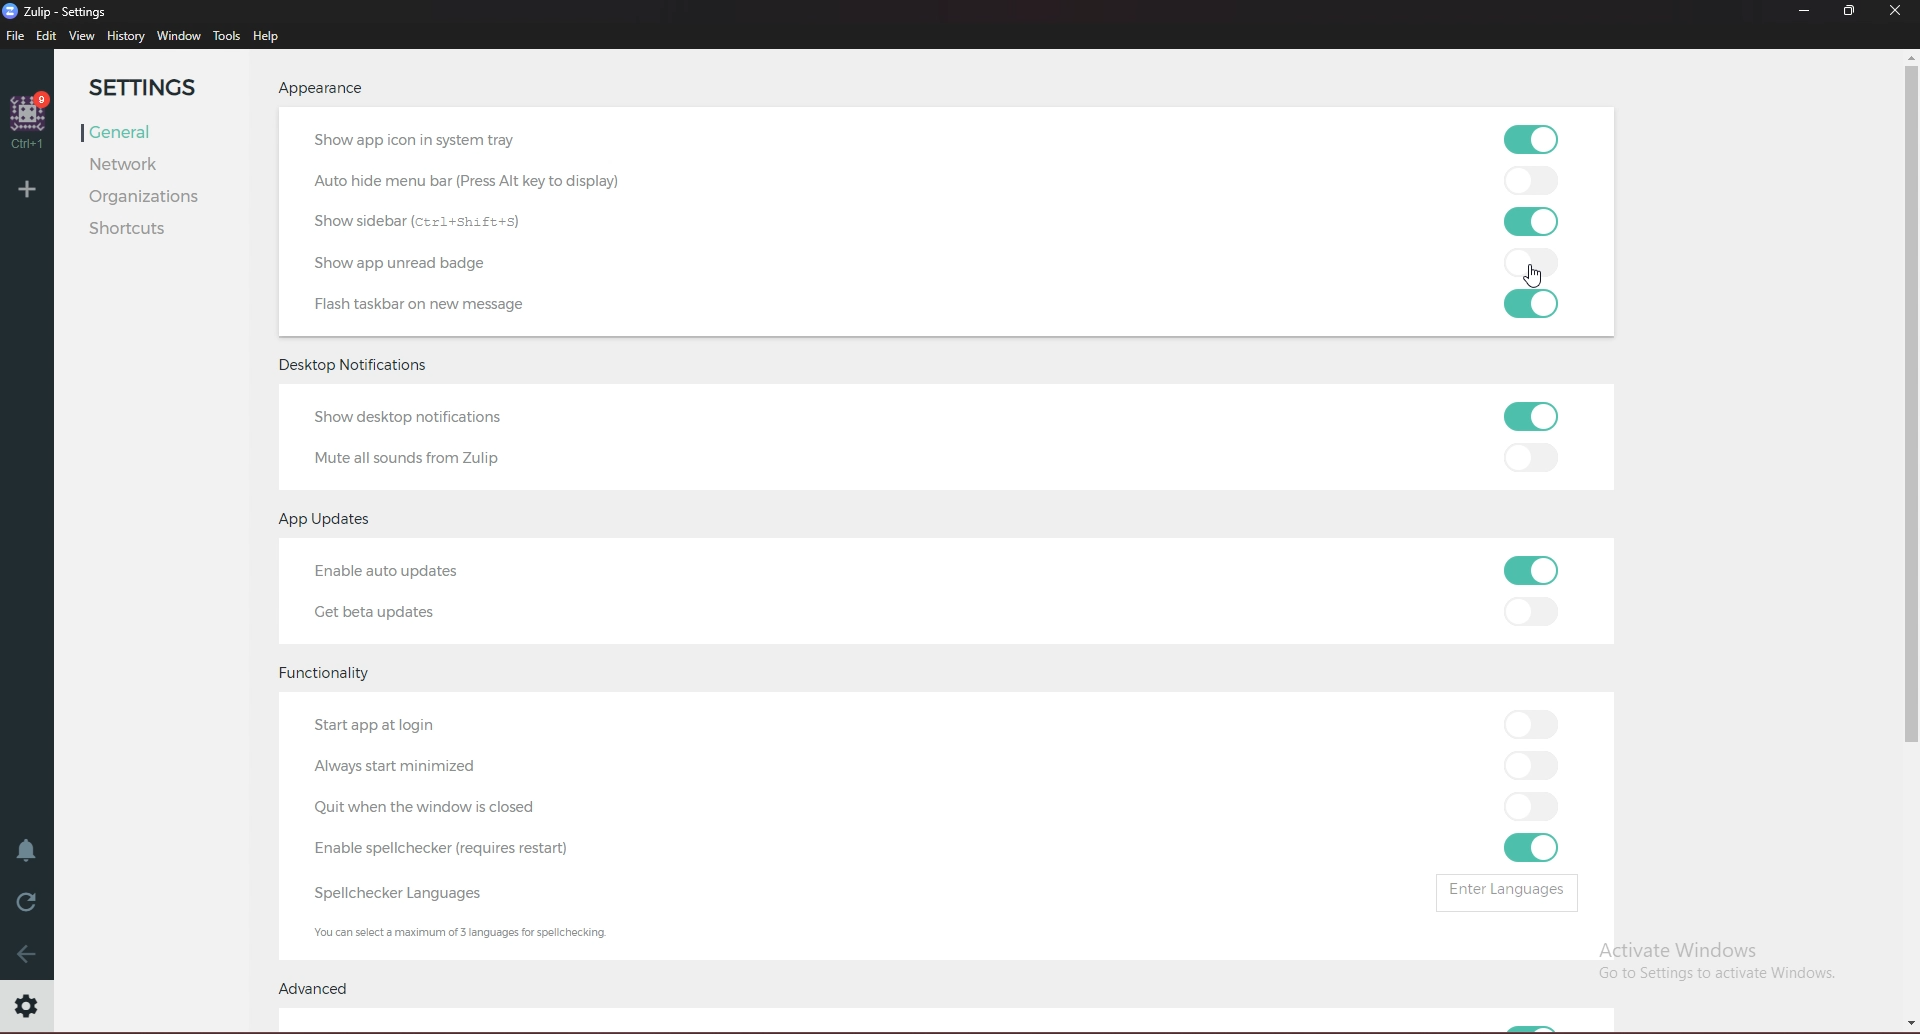 The width and height of the screenshot is (1920, 1034). I want to click on Settings, so click(28, 1006).